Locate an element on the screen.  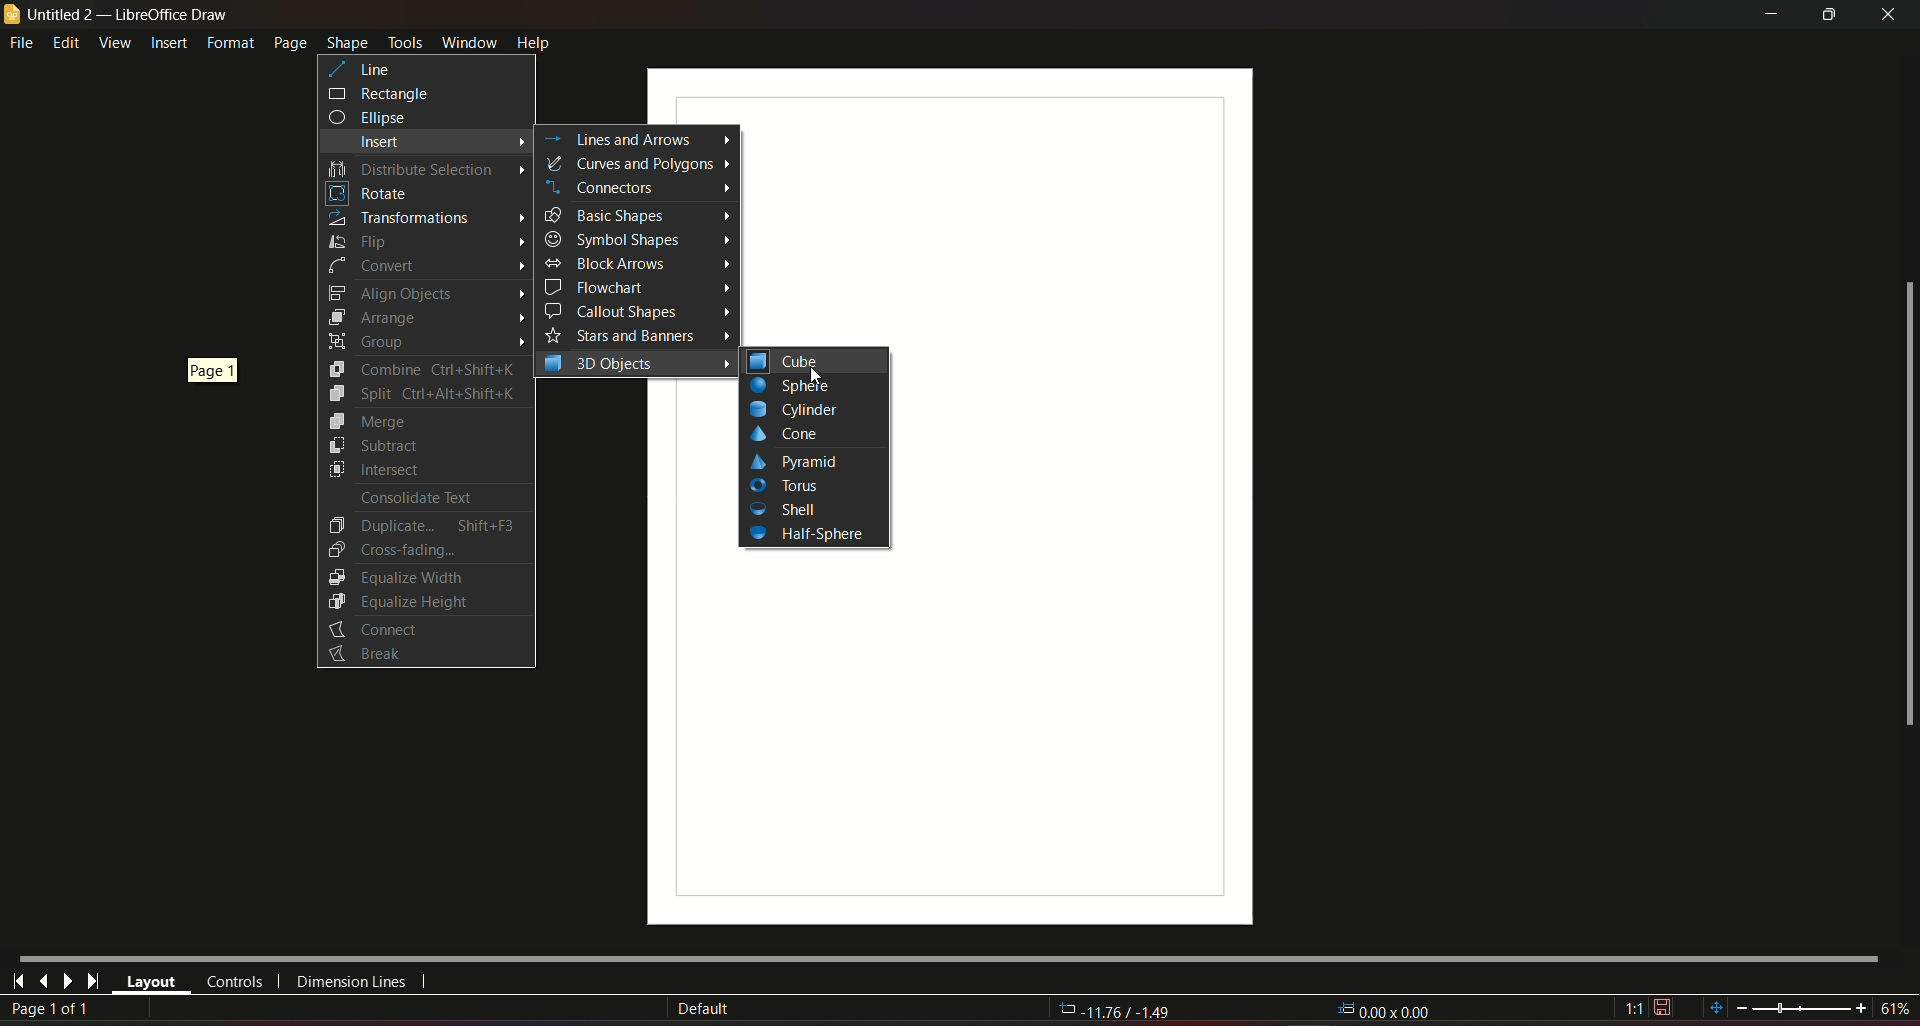
Distribute selection is located at coordinates (413, 169).